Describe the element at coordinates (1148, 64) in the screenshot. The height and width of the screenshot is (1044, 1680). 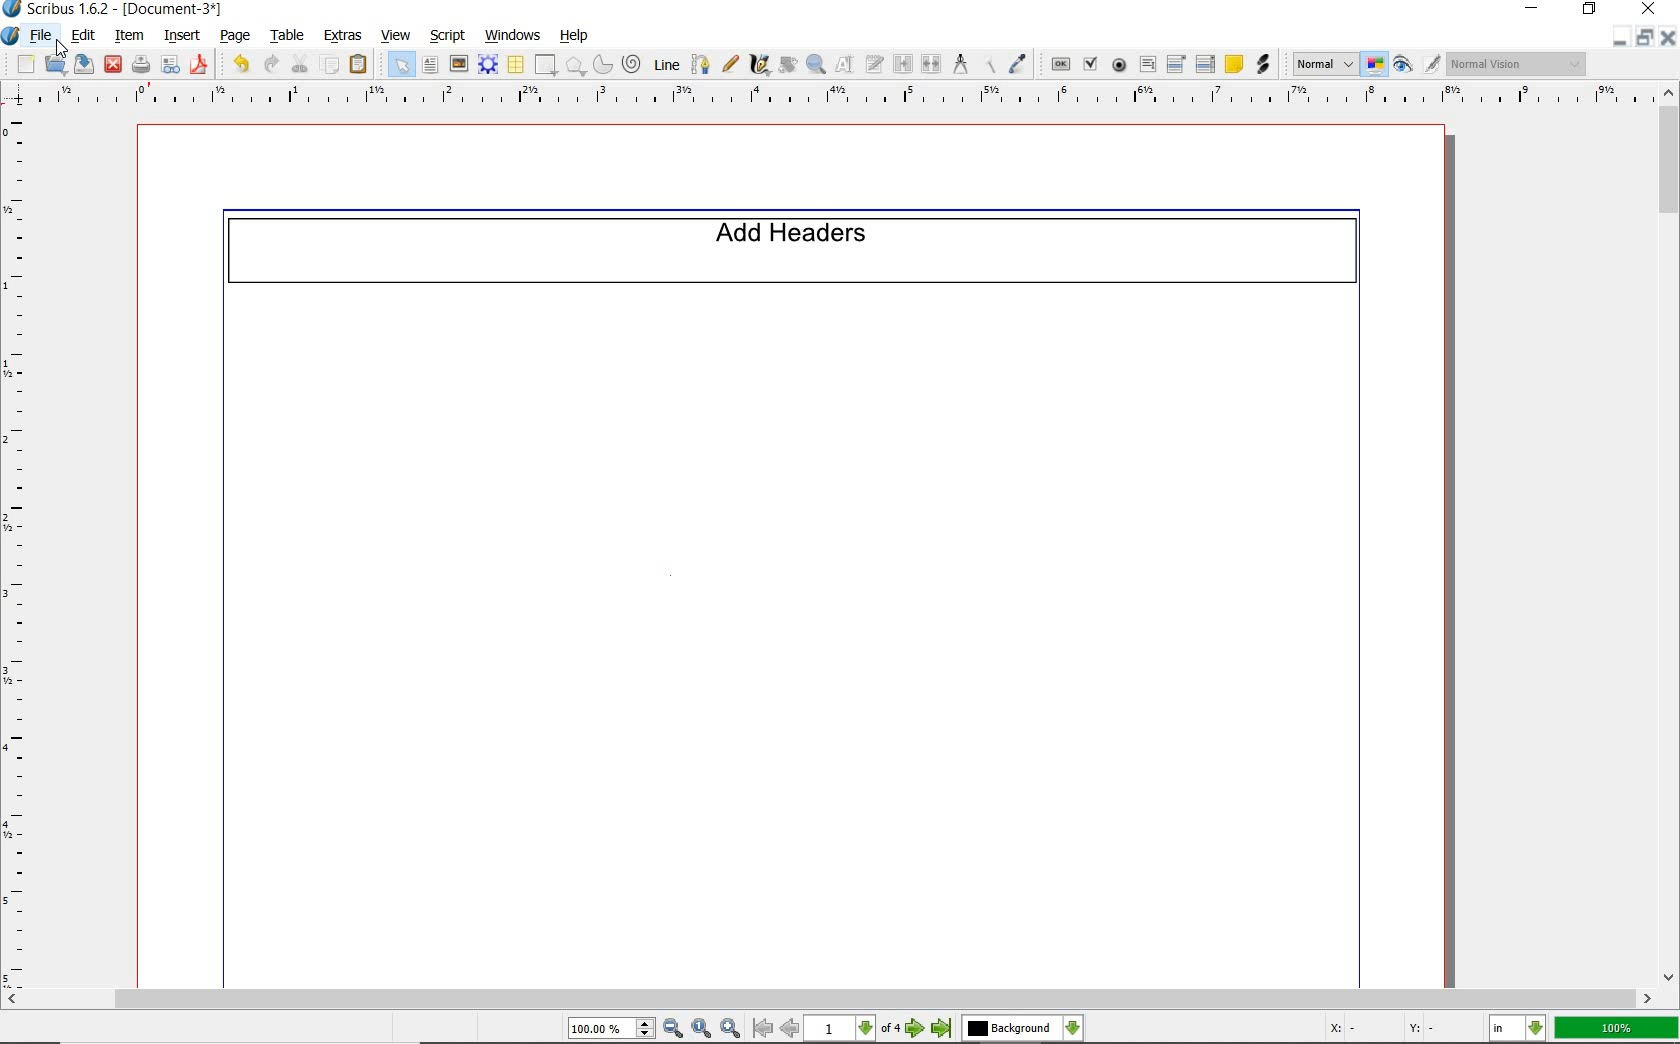
I see `pdf text field` at that location.